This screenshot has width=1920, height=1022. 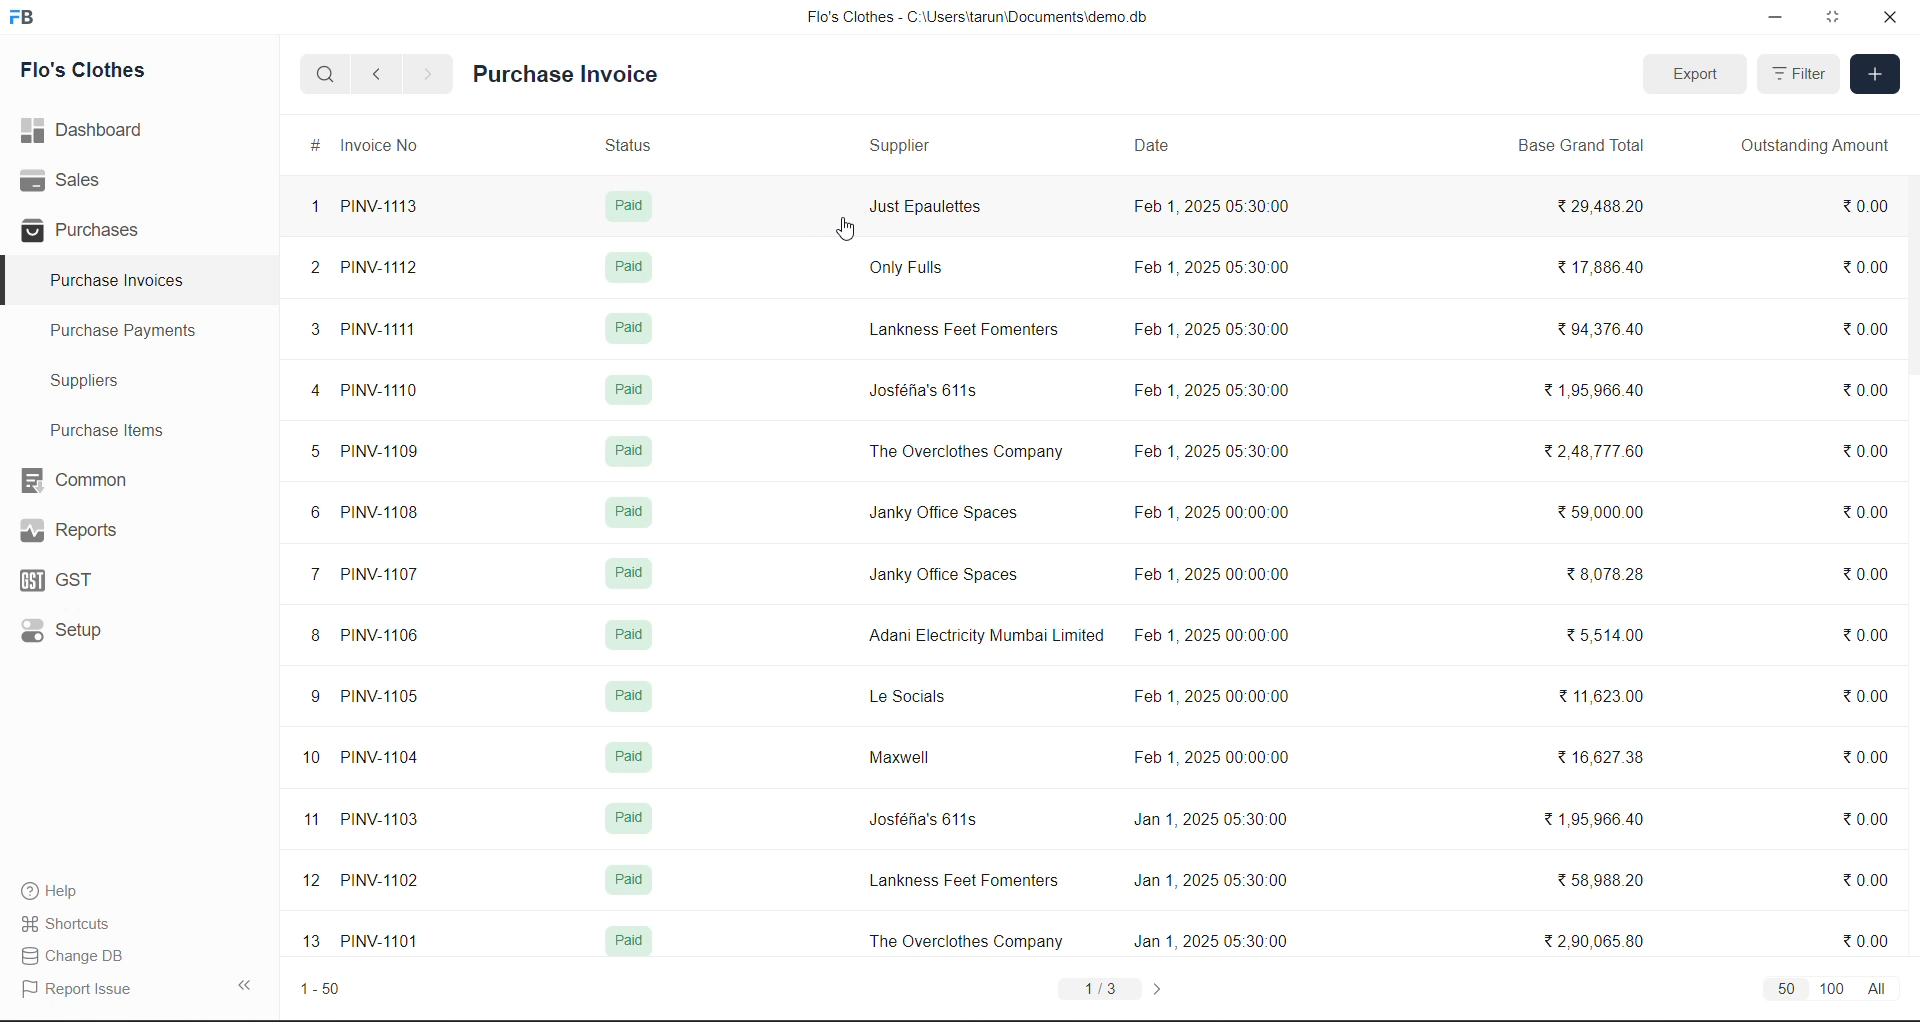 What do you see at coordinates (83, 987) in the screenshot?
I see `Report Issue` at bounding box center [83, 987].